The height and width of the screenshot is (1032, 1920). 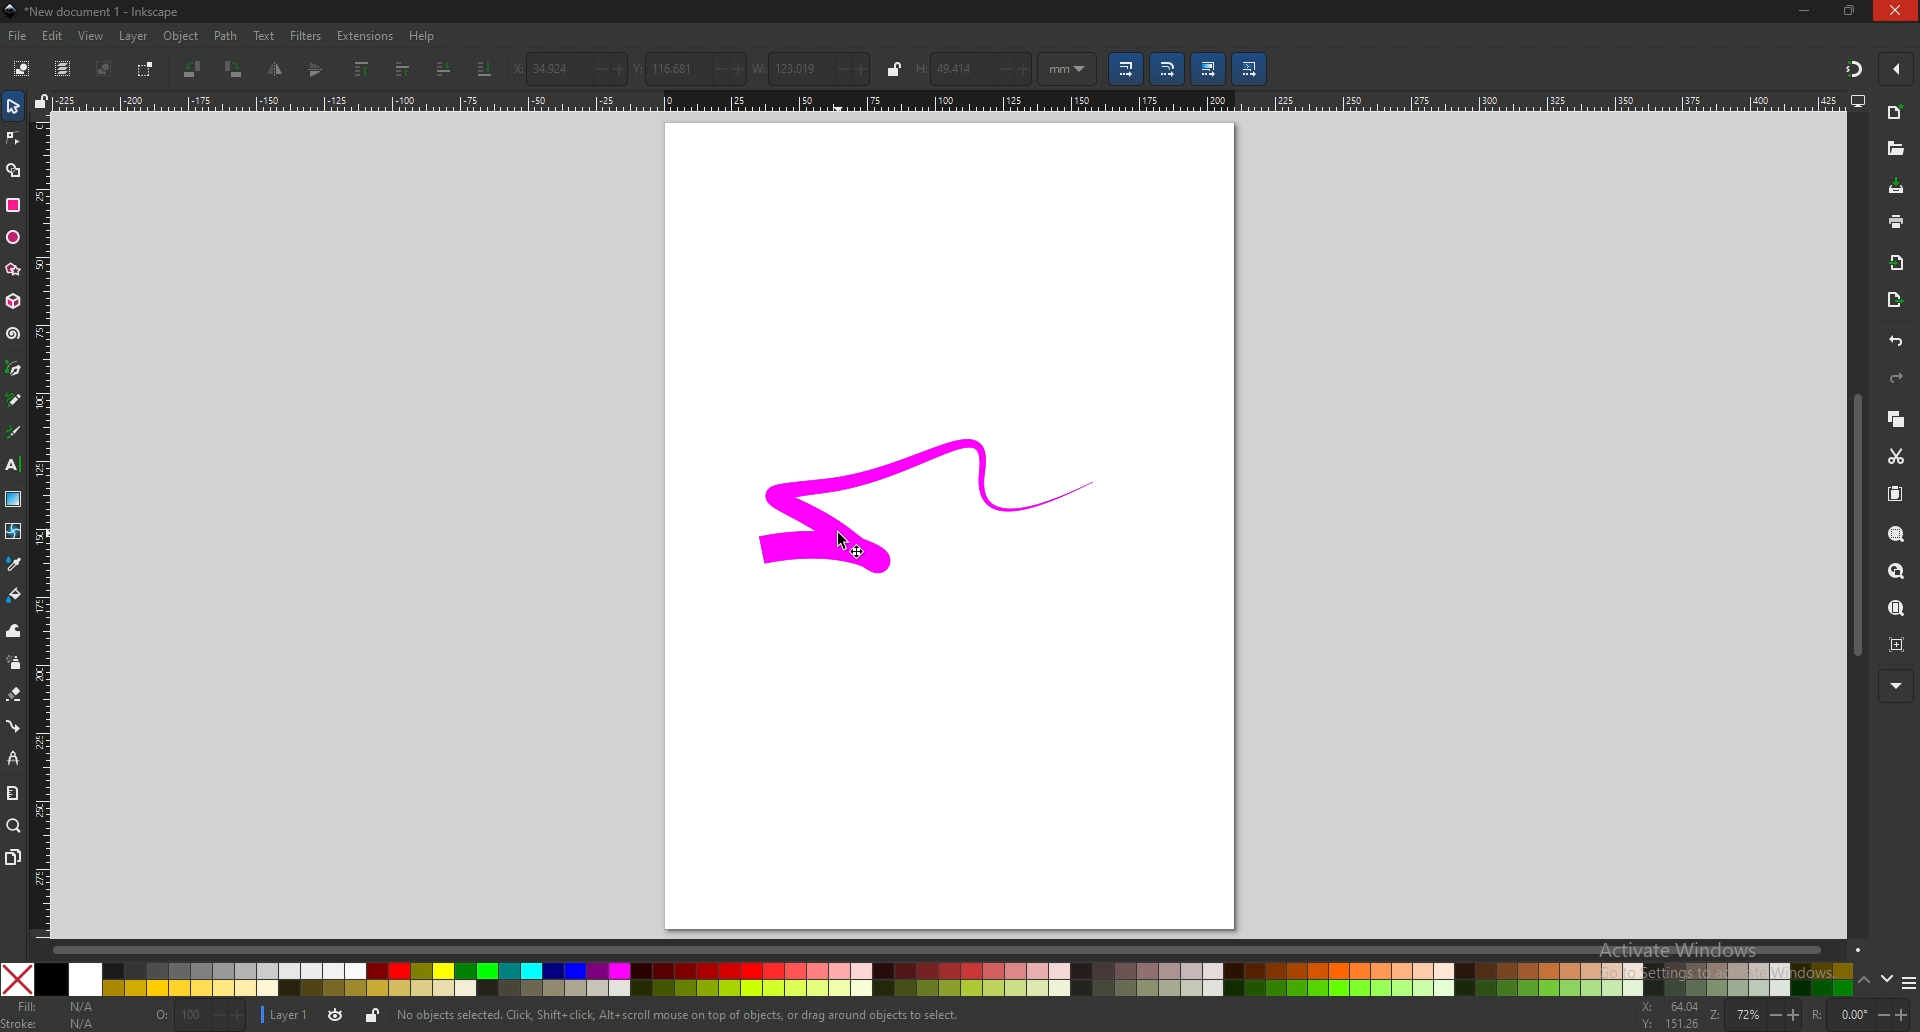 I want to click on raise to top, so click(x=364, y=68).